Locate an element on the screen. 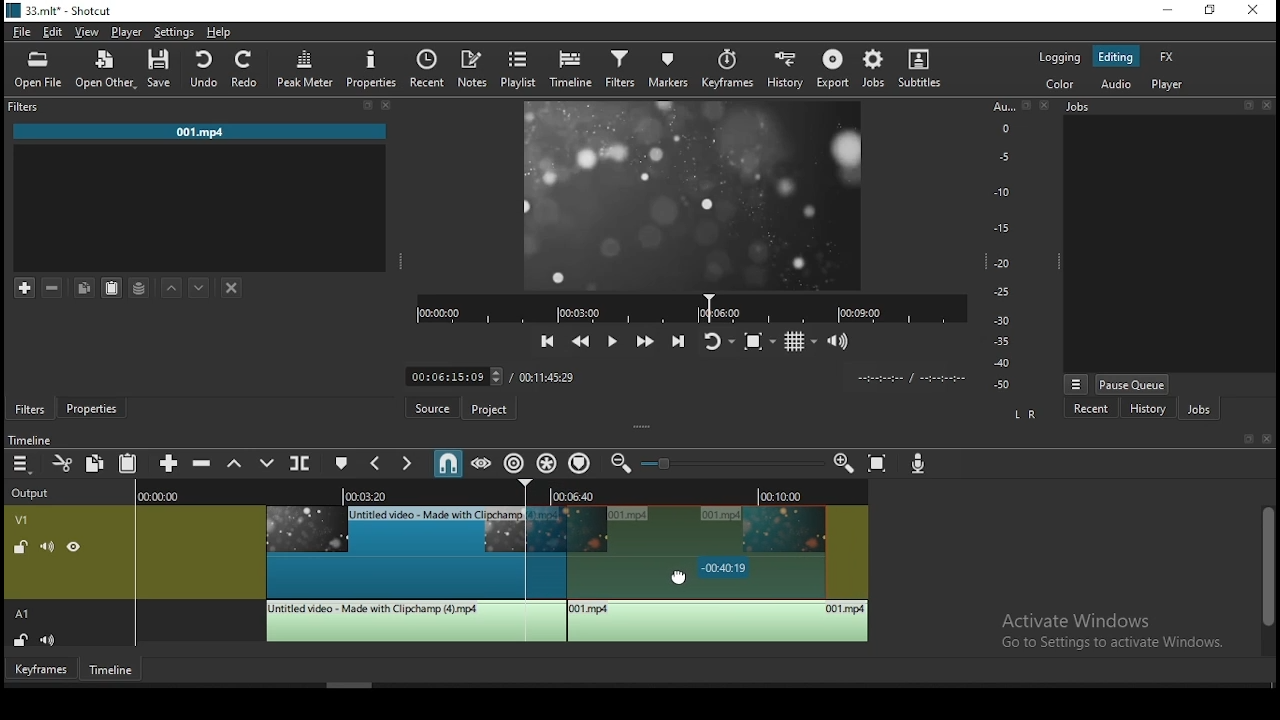  timeline is located at coordinates (111, 671).